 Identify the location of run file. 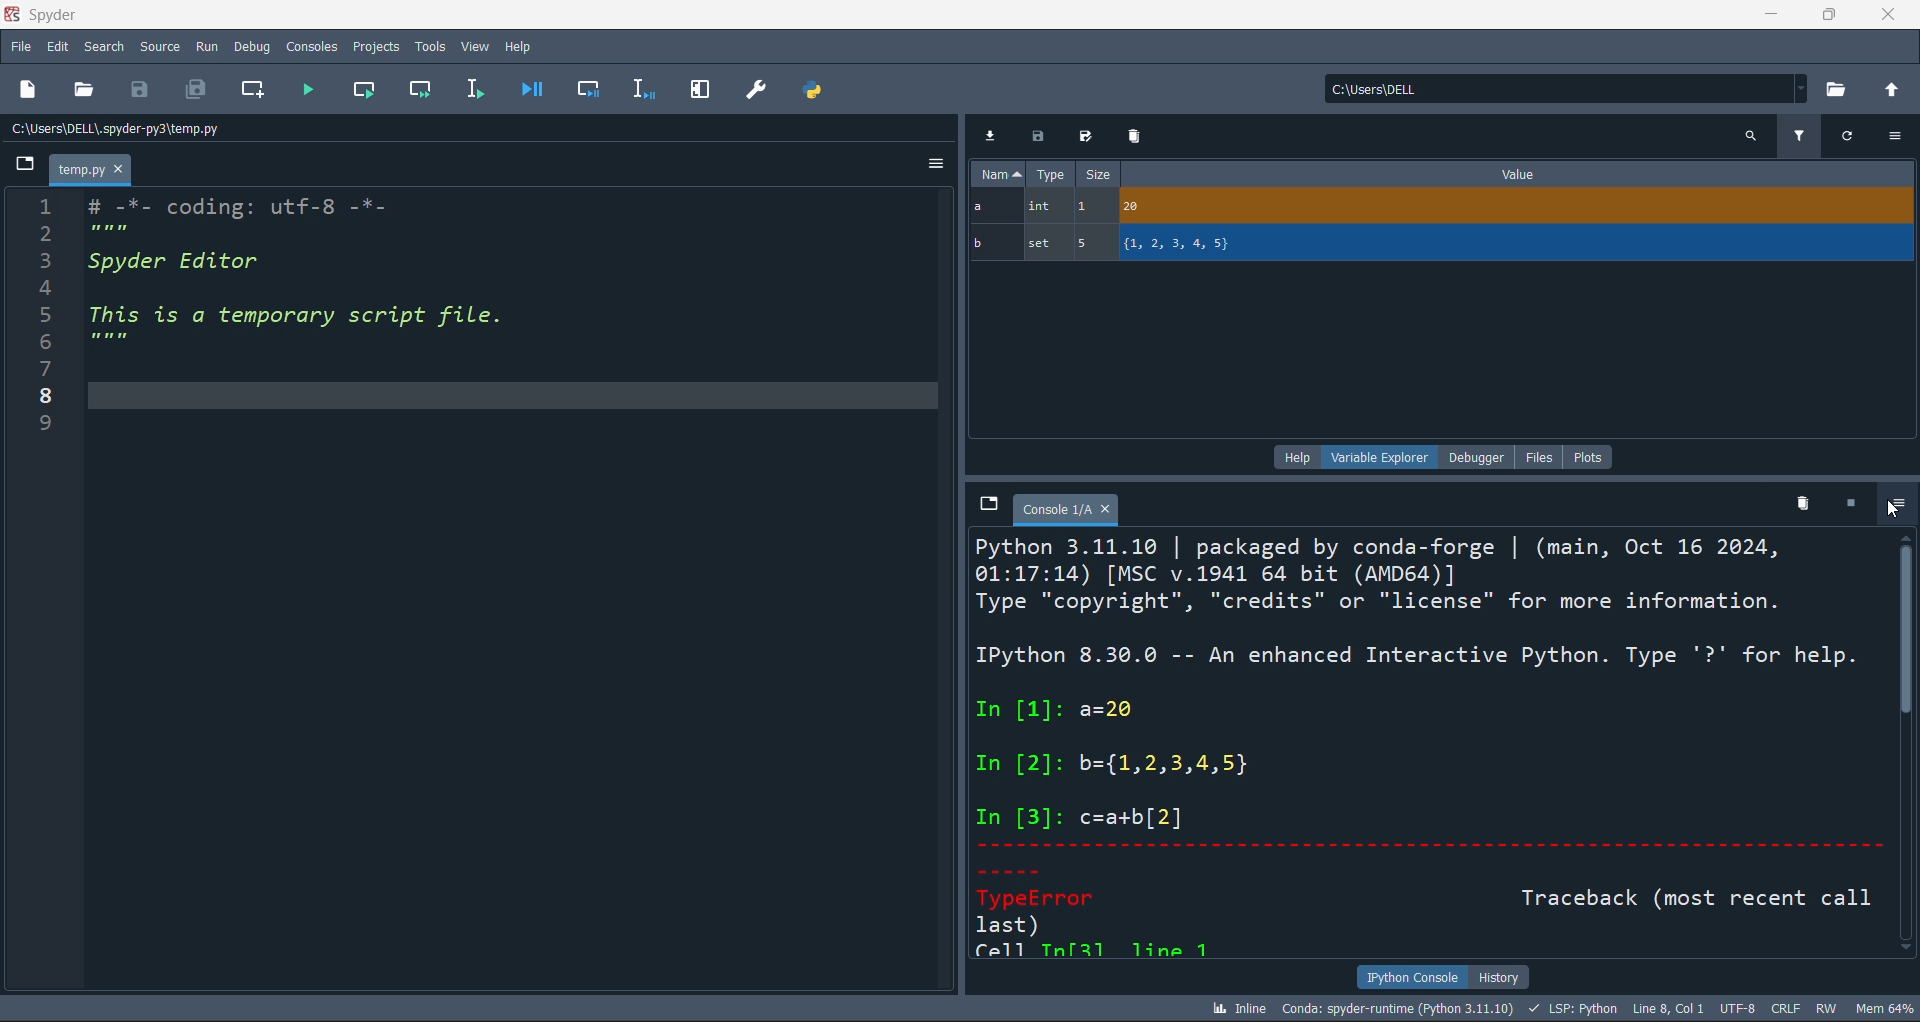
(308, 93).